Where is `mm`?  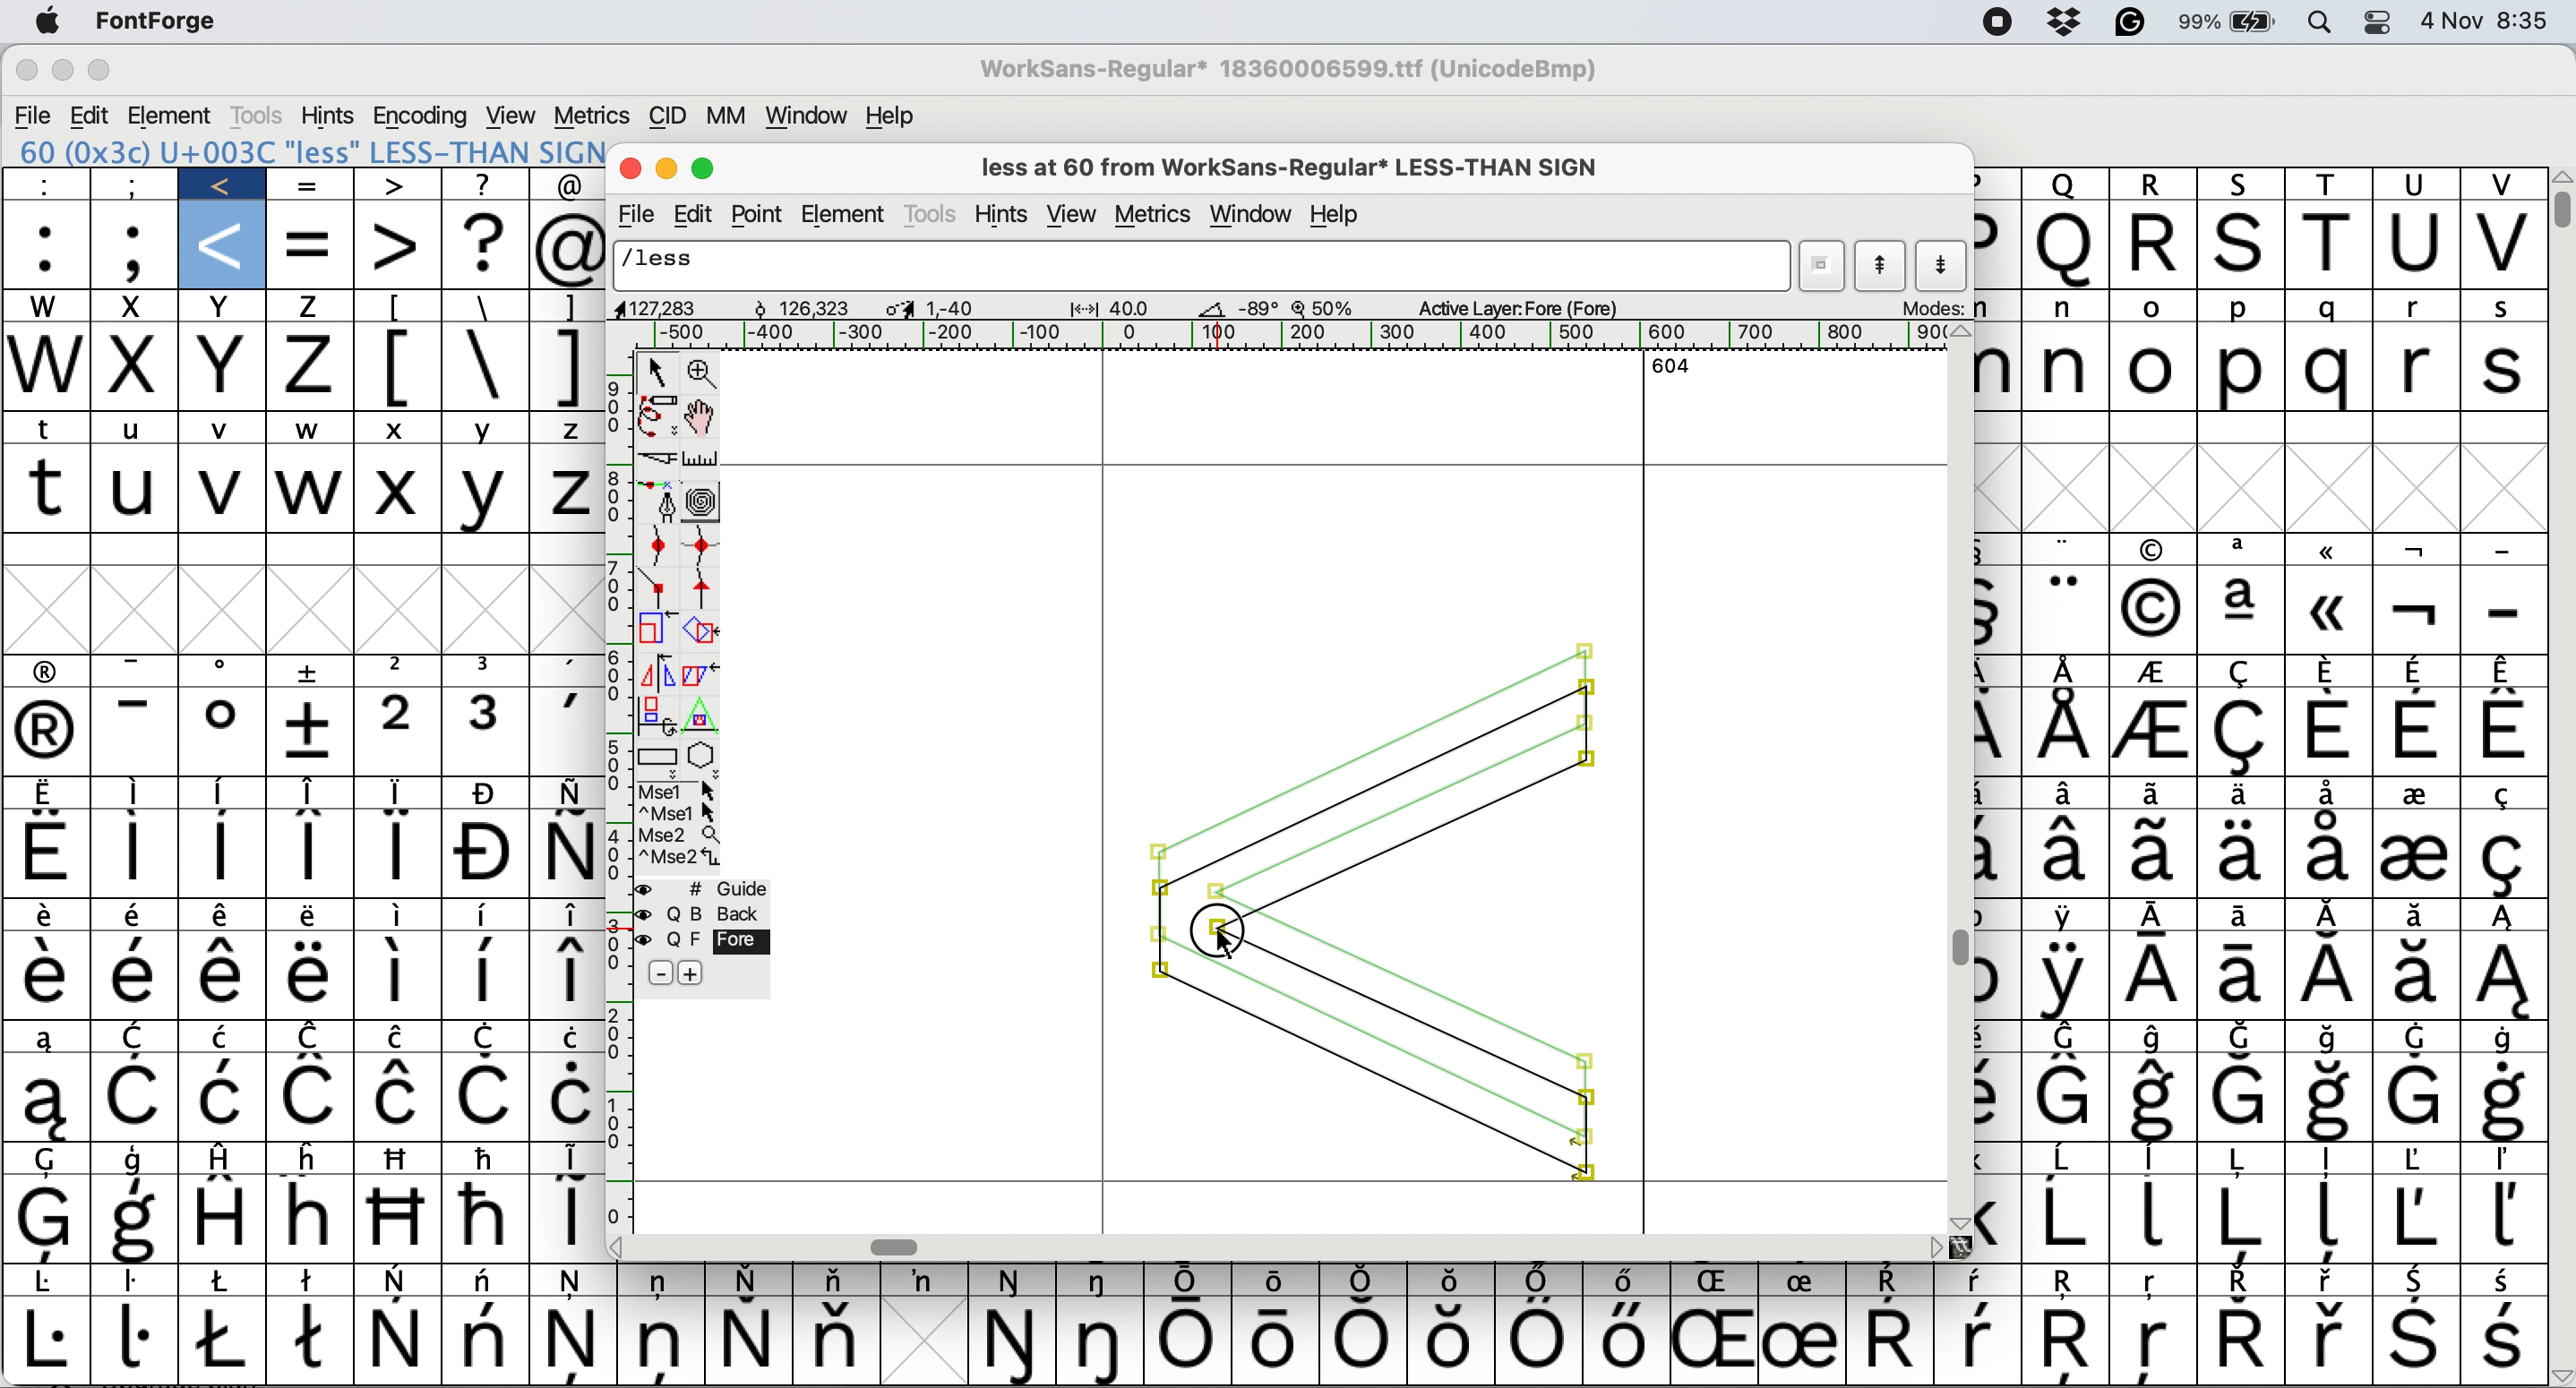 mm is located at coordinates (729, 115).